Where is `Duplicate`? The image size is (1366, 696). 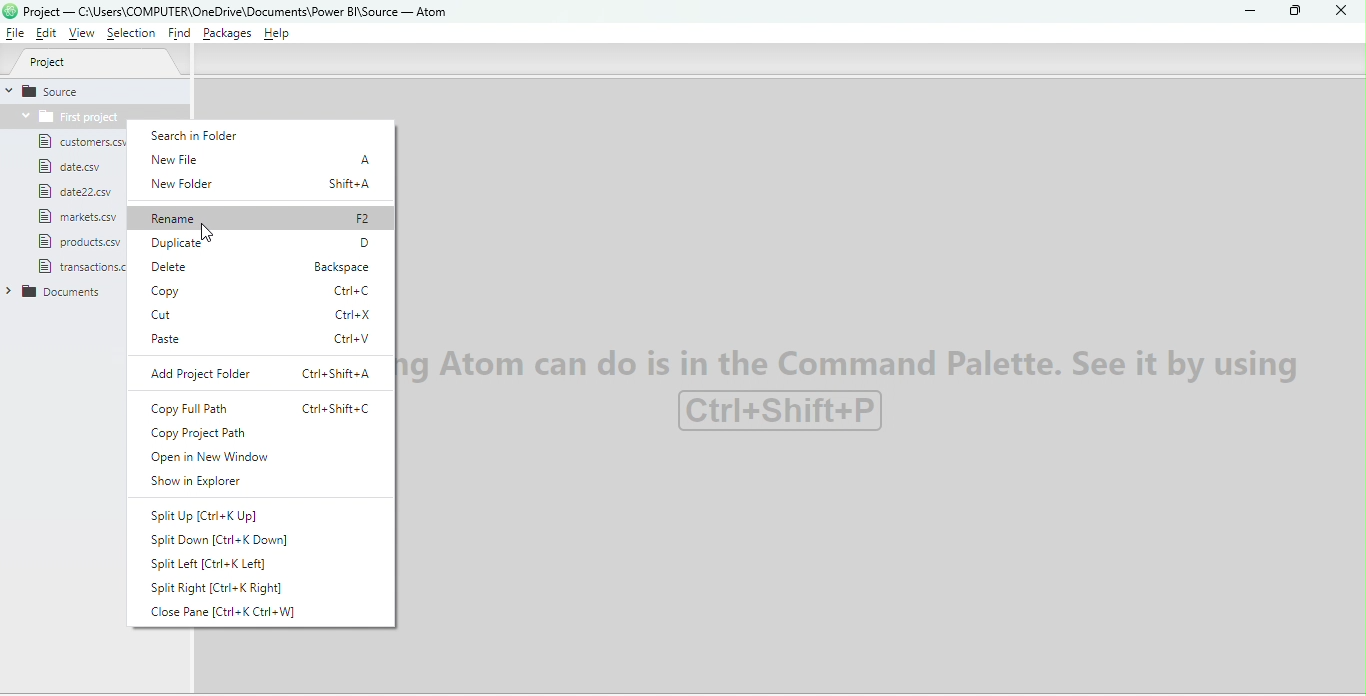 Duplicate is located at coordinates (263, 244).